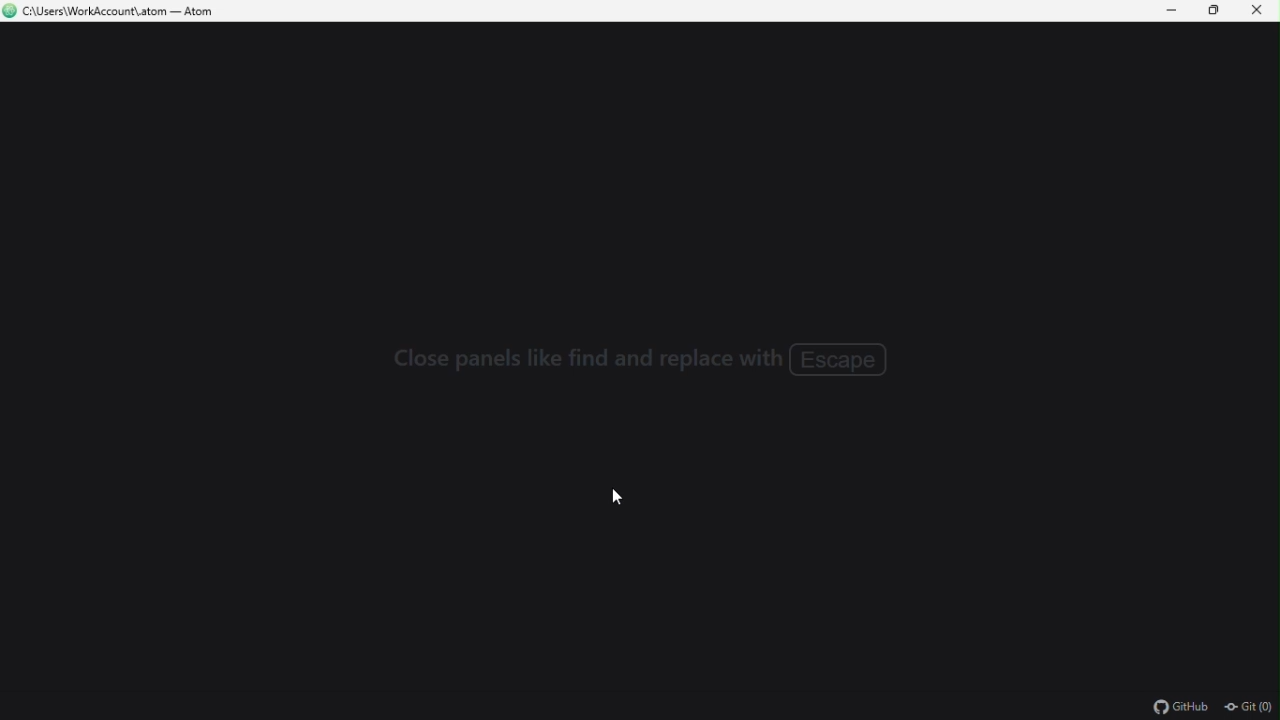 This screenshot has width=1280, height=720. What do you see at coordinates (648, 362) in the screenshot?
I see `Close panels like find and replace with [ Escape|` at bounding box center [648, 362].